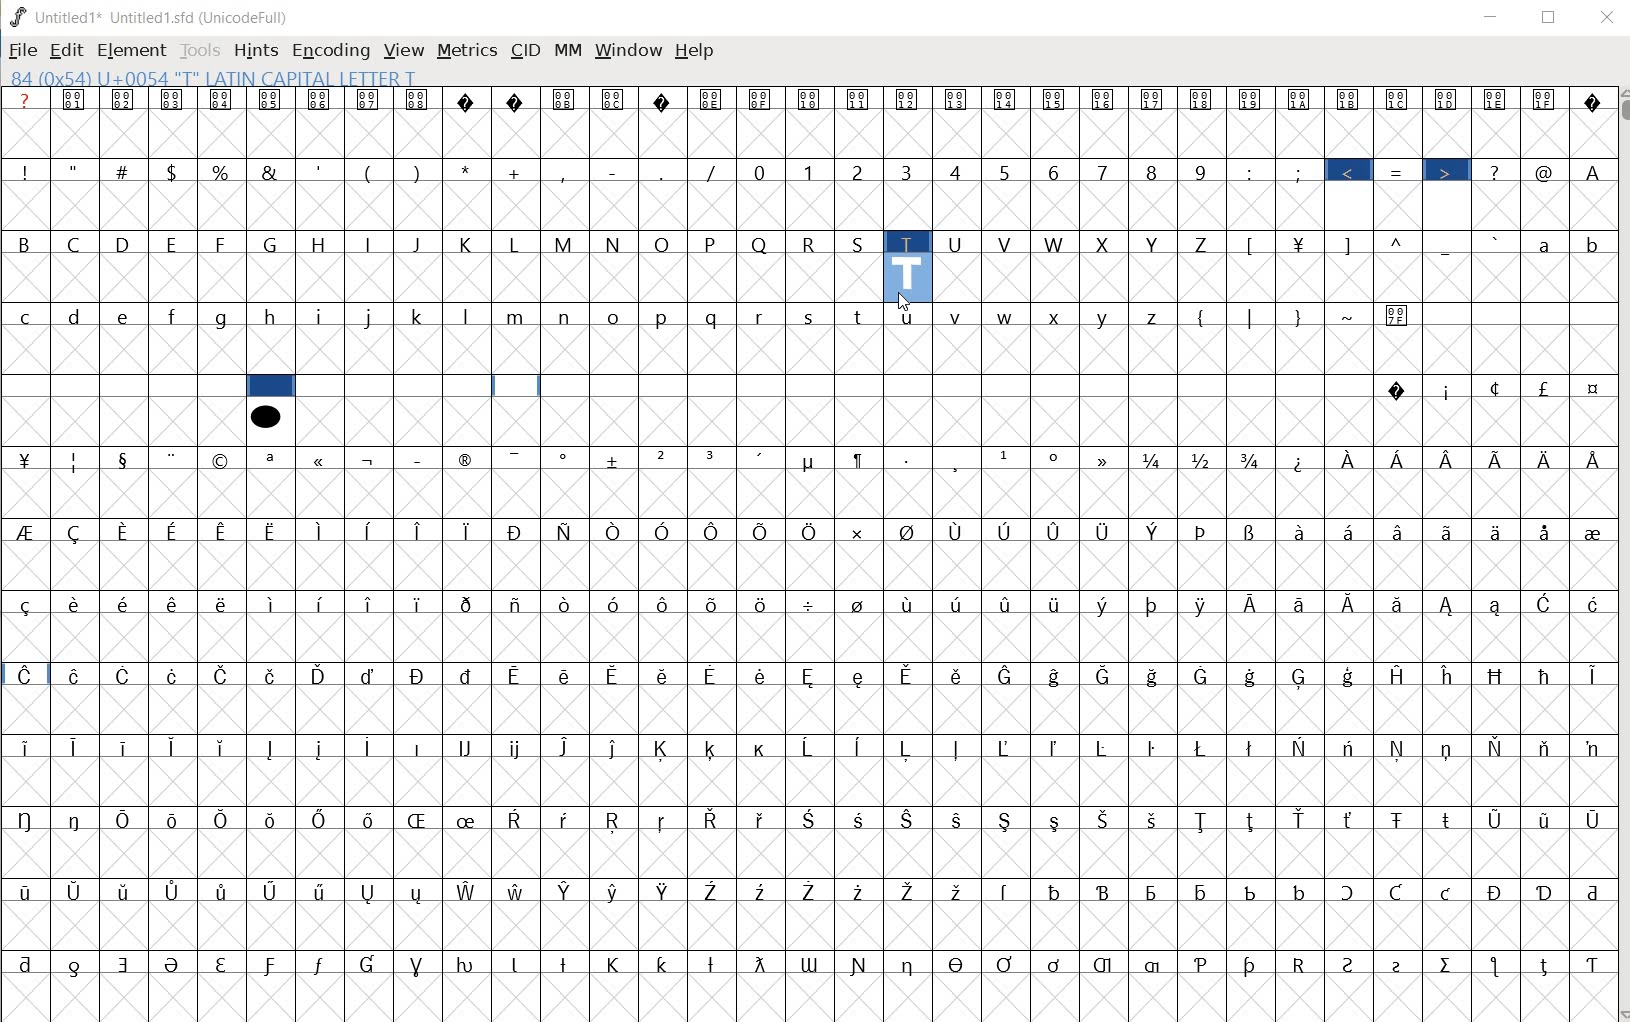  I want to click on Symbol, so click(469, 458).